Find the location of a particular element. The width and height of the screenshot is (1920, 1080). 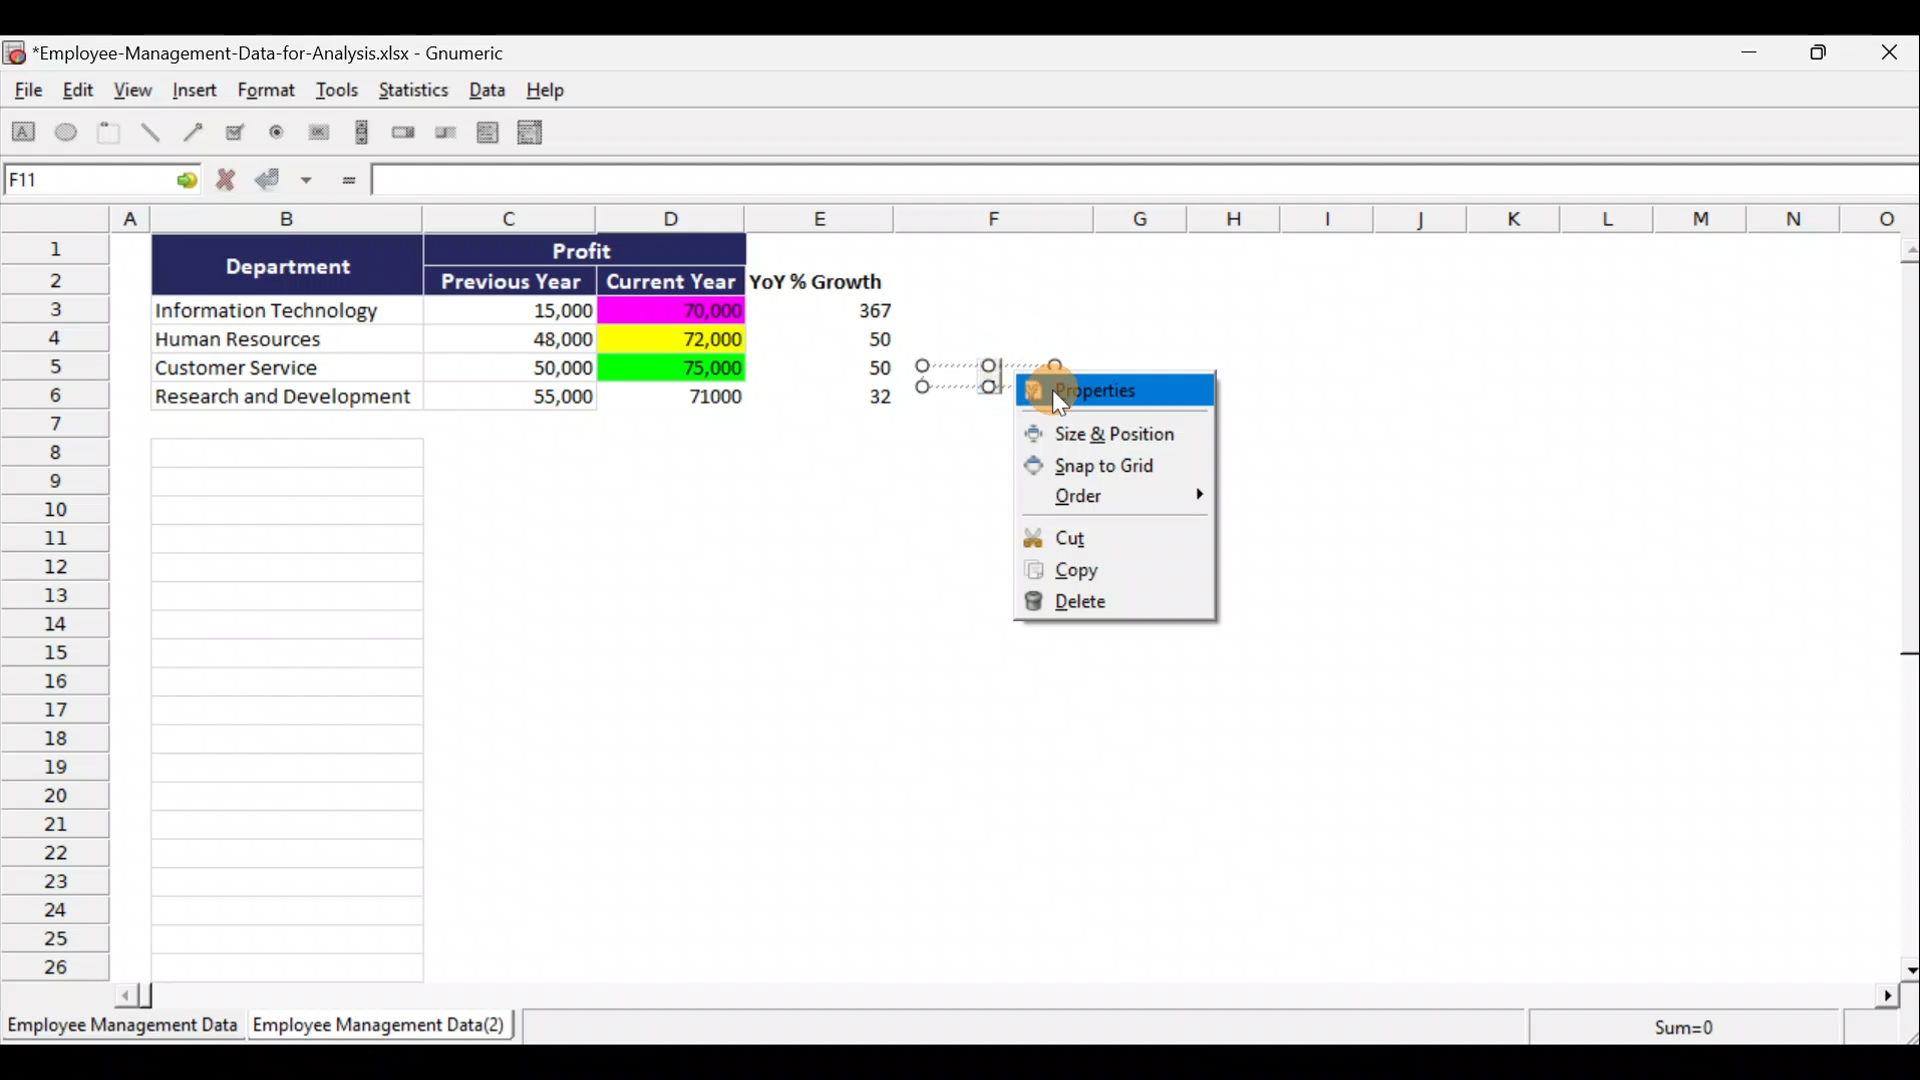

View is located at coordinates (136, 90).